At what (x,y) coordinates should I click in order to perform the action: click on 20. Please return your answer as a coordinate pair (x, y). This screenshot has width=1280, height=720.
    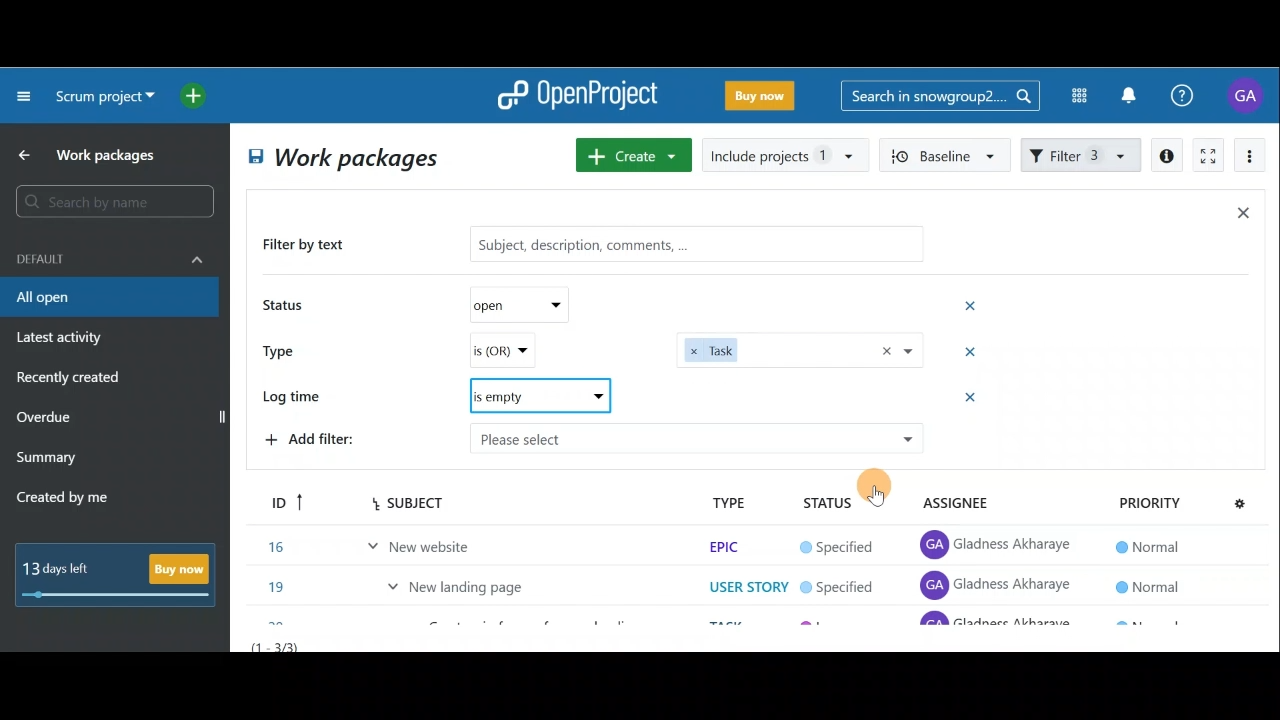
    Looking at the image, I should click on (279, 582).